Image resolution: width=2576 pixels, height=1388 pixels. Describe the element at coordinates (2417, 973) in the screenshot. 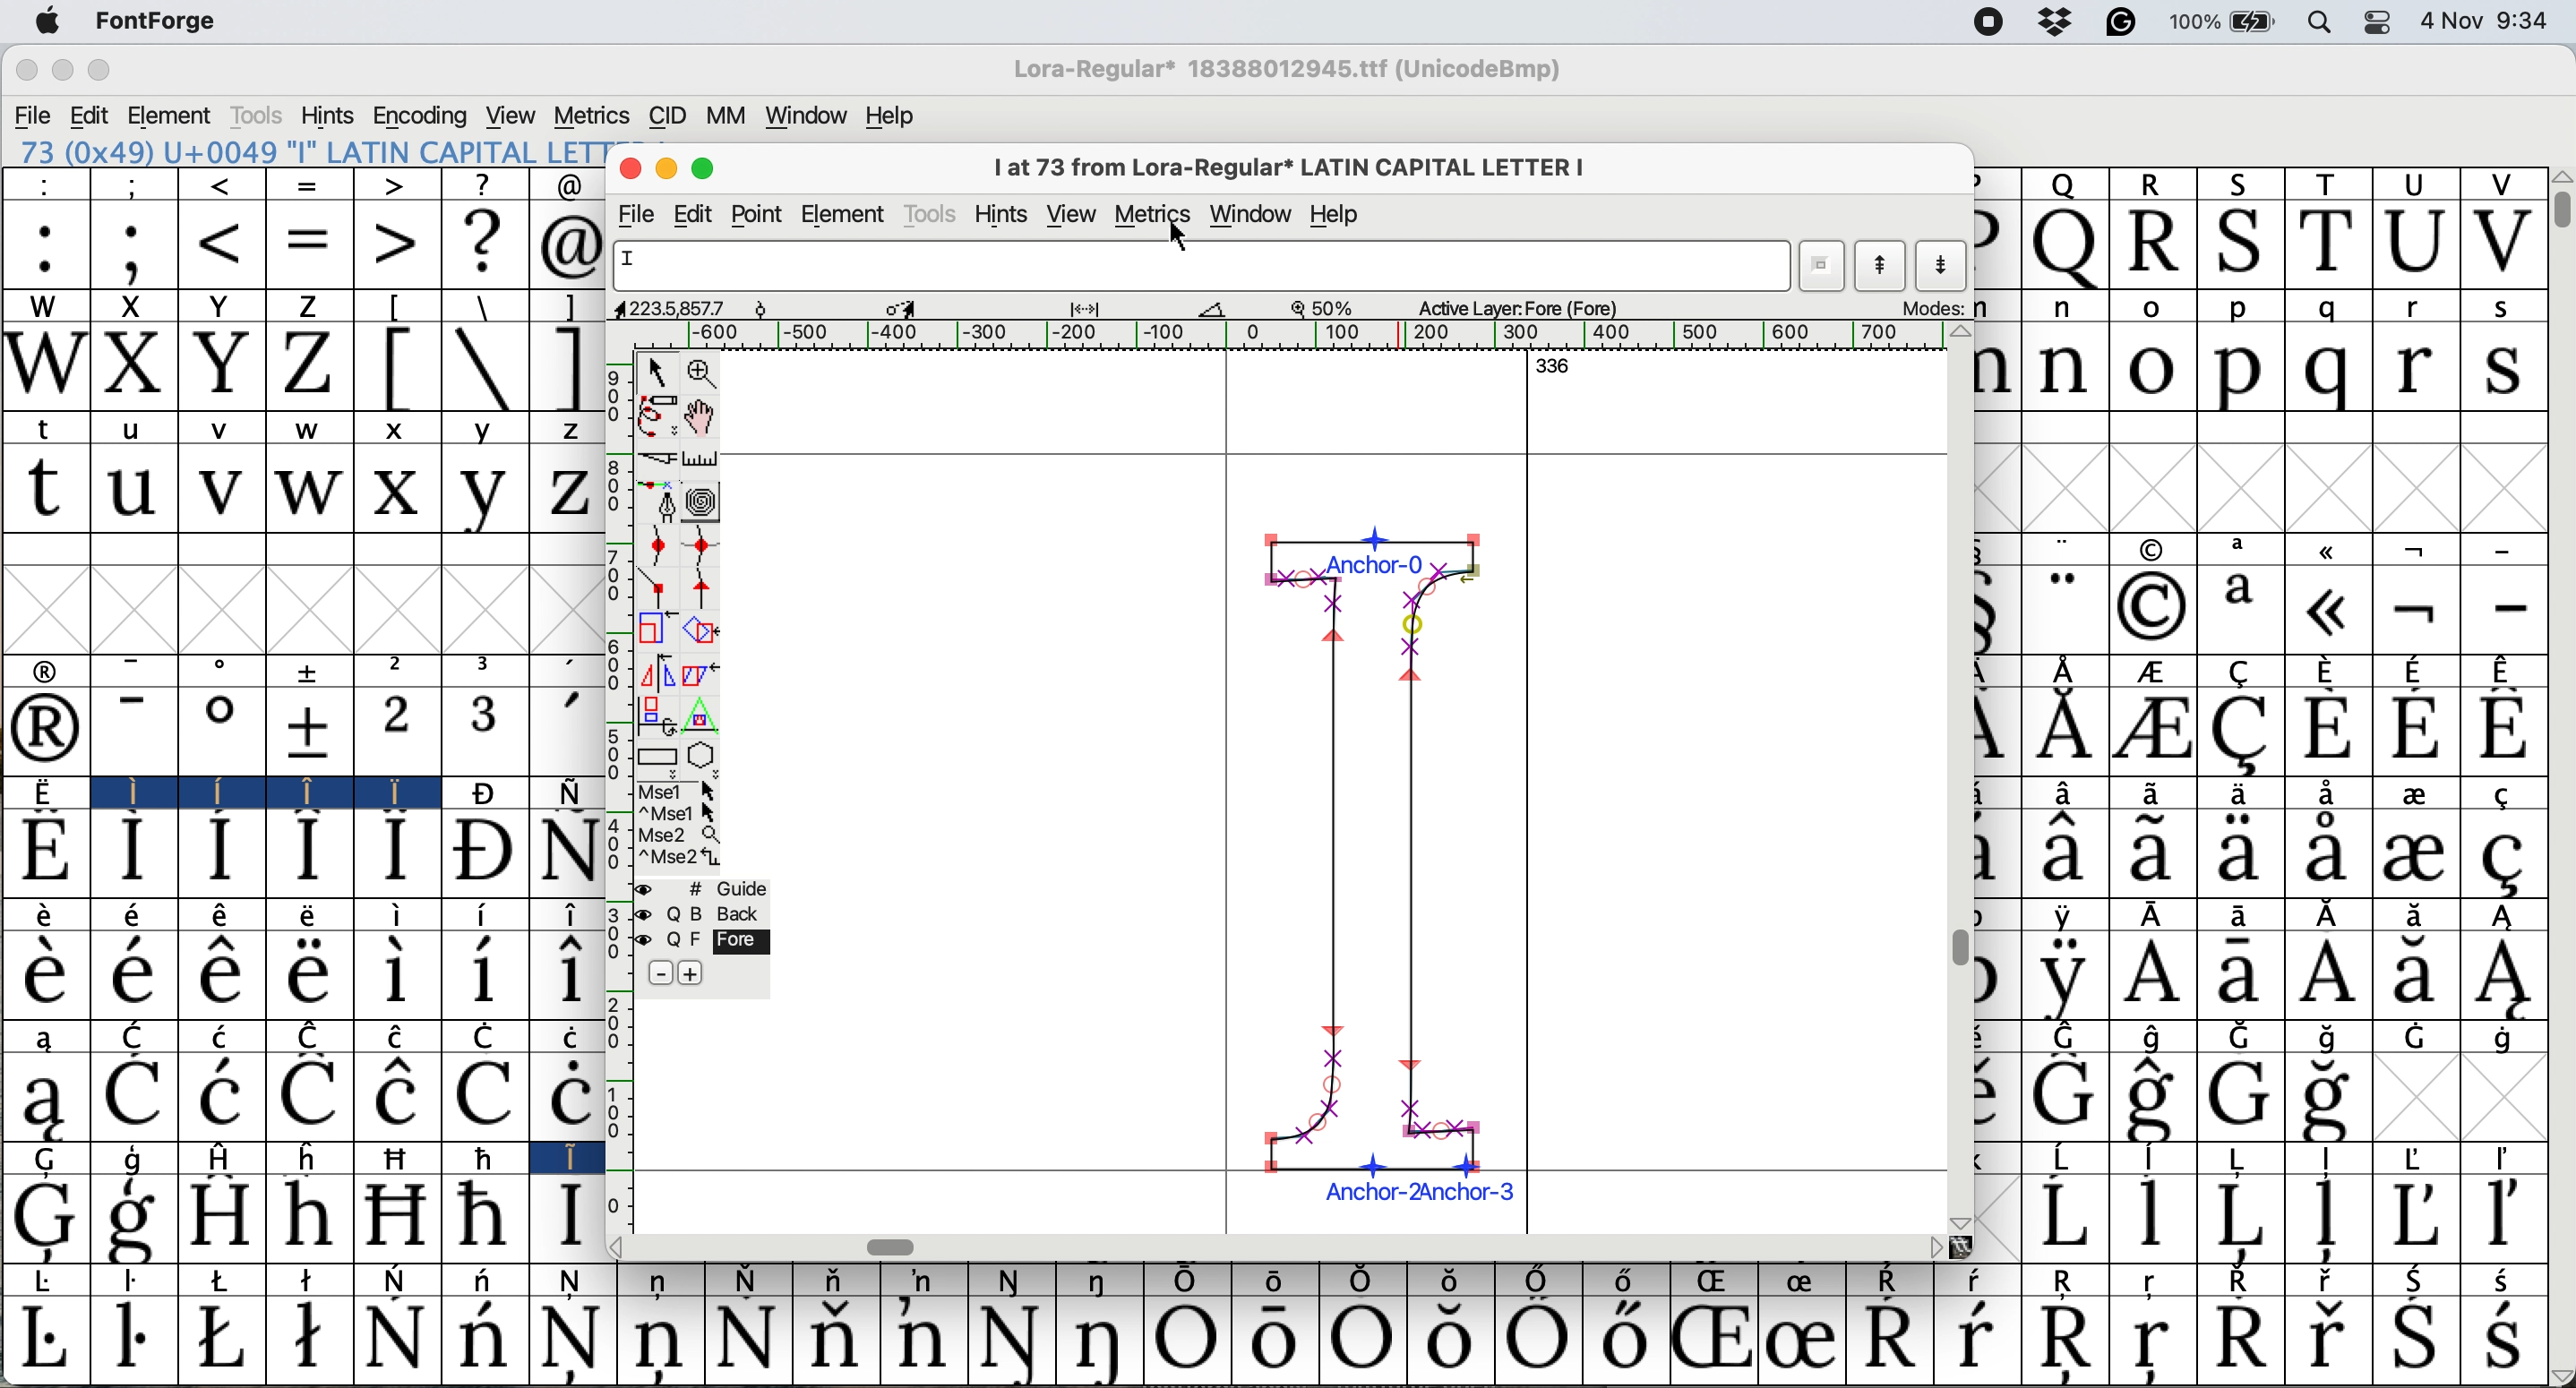

I see `Symbol` at that location.